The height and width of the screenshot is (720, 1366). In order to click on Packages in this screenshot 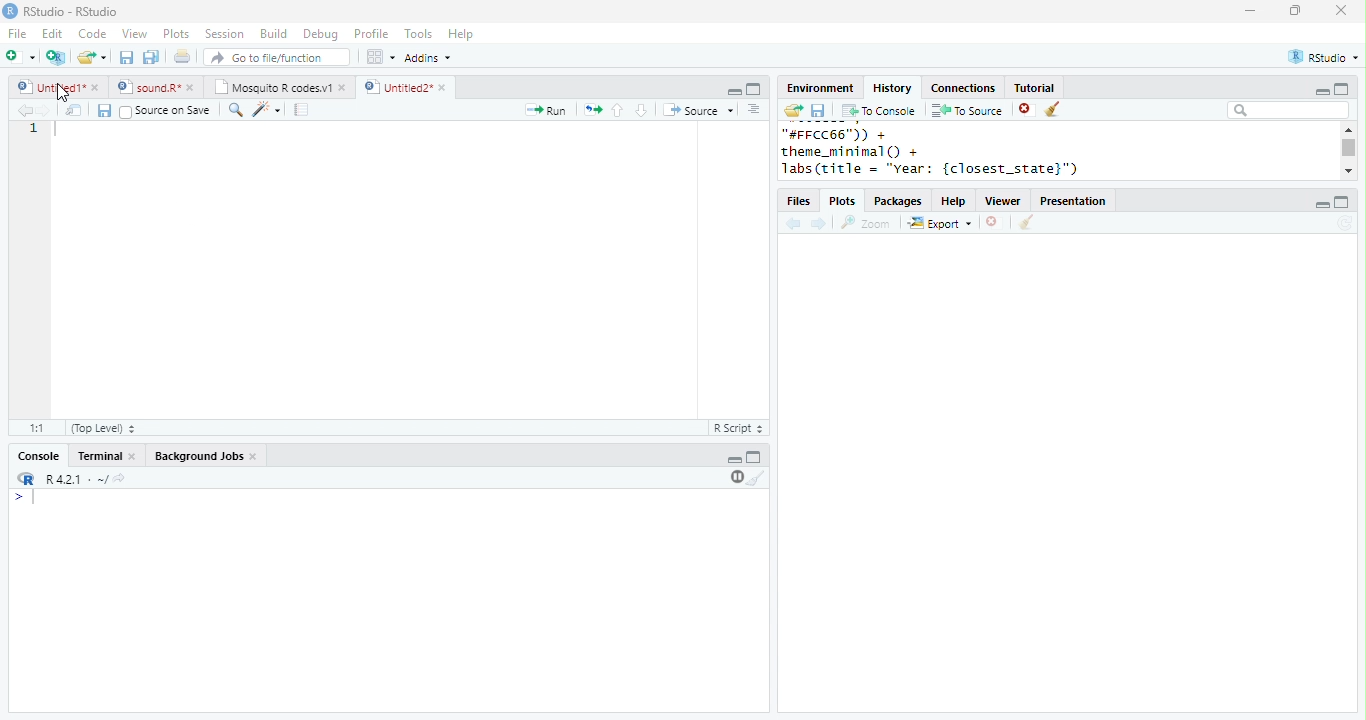, I will do `click(899, 201)`.